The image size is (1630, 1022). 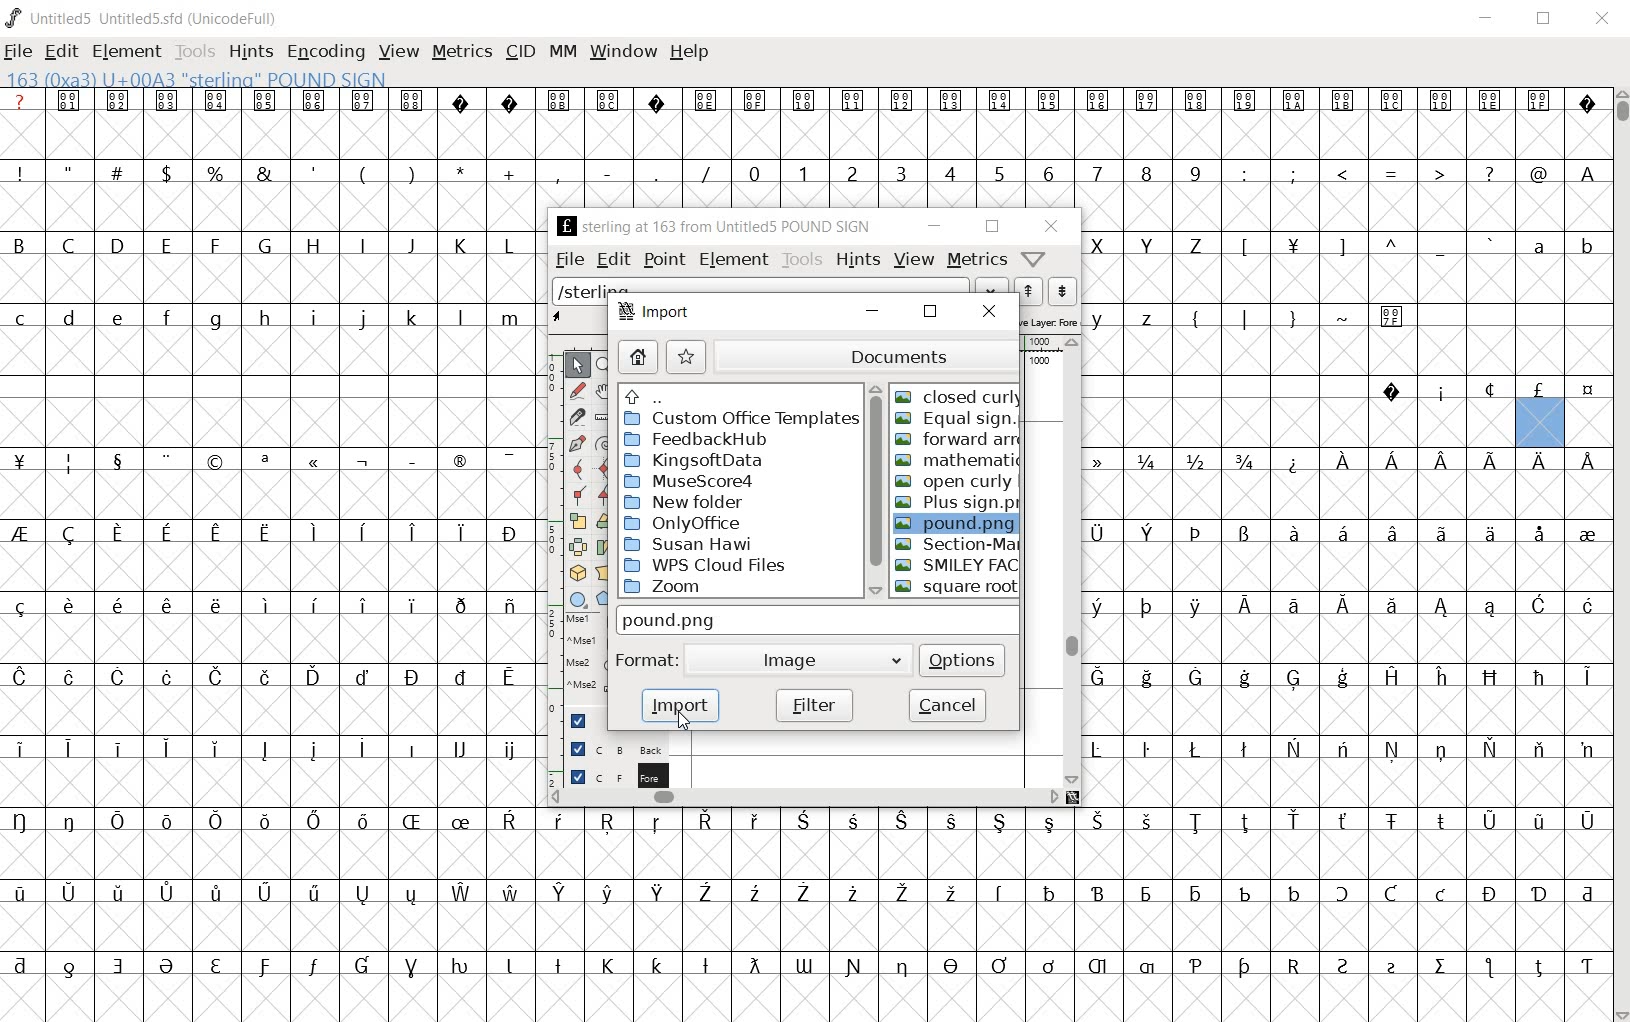 I want to click on Symbol, so click(x=1294, y=749).